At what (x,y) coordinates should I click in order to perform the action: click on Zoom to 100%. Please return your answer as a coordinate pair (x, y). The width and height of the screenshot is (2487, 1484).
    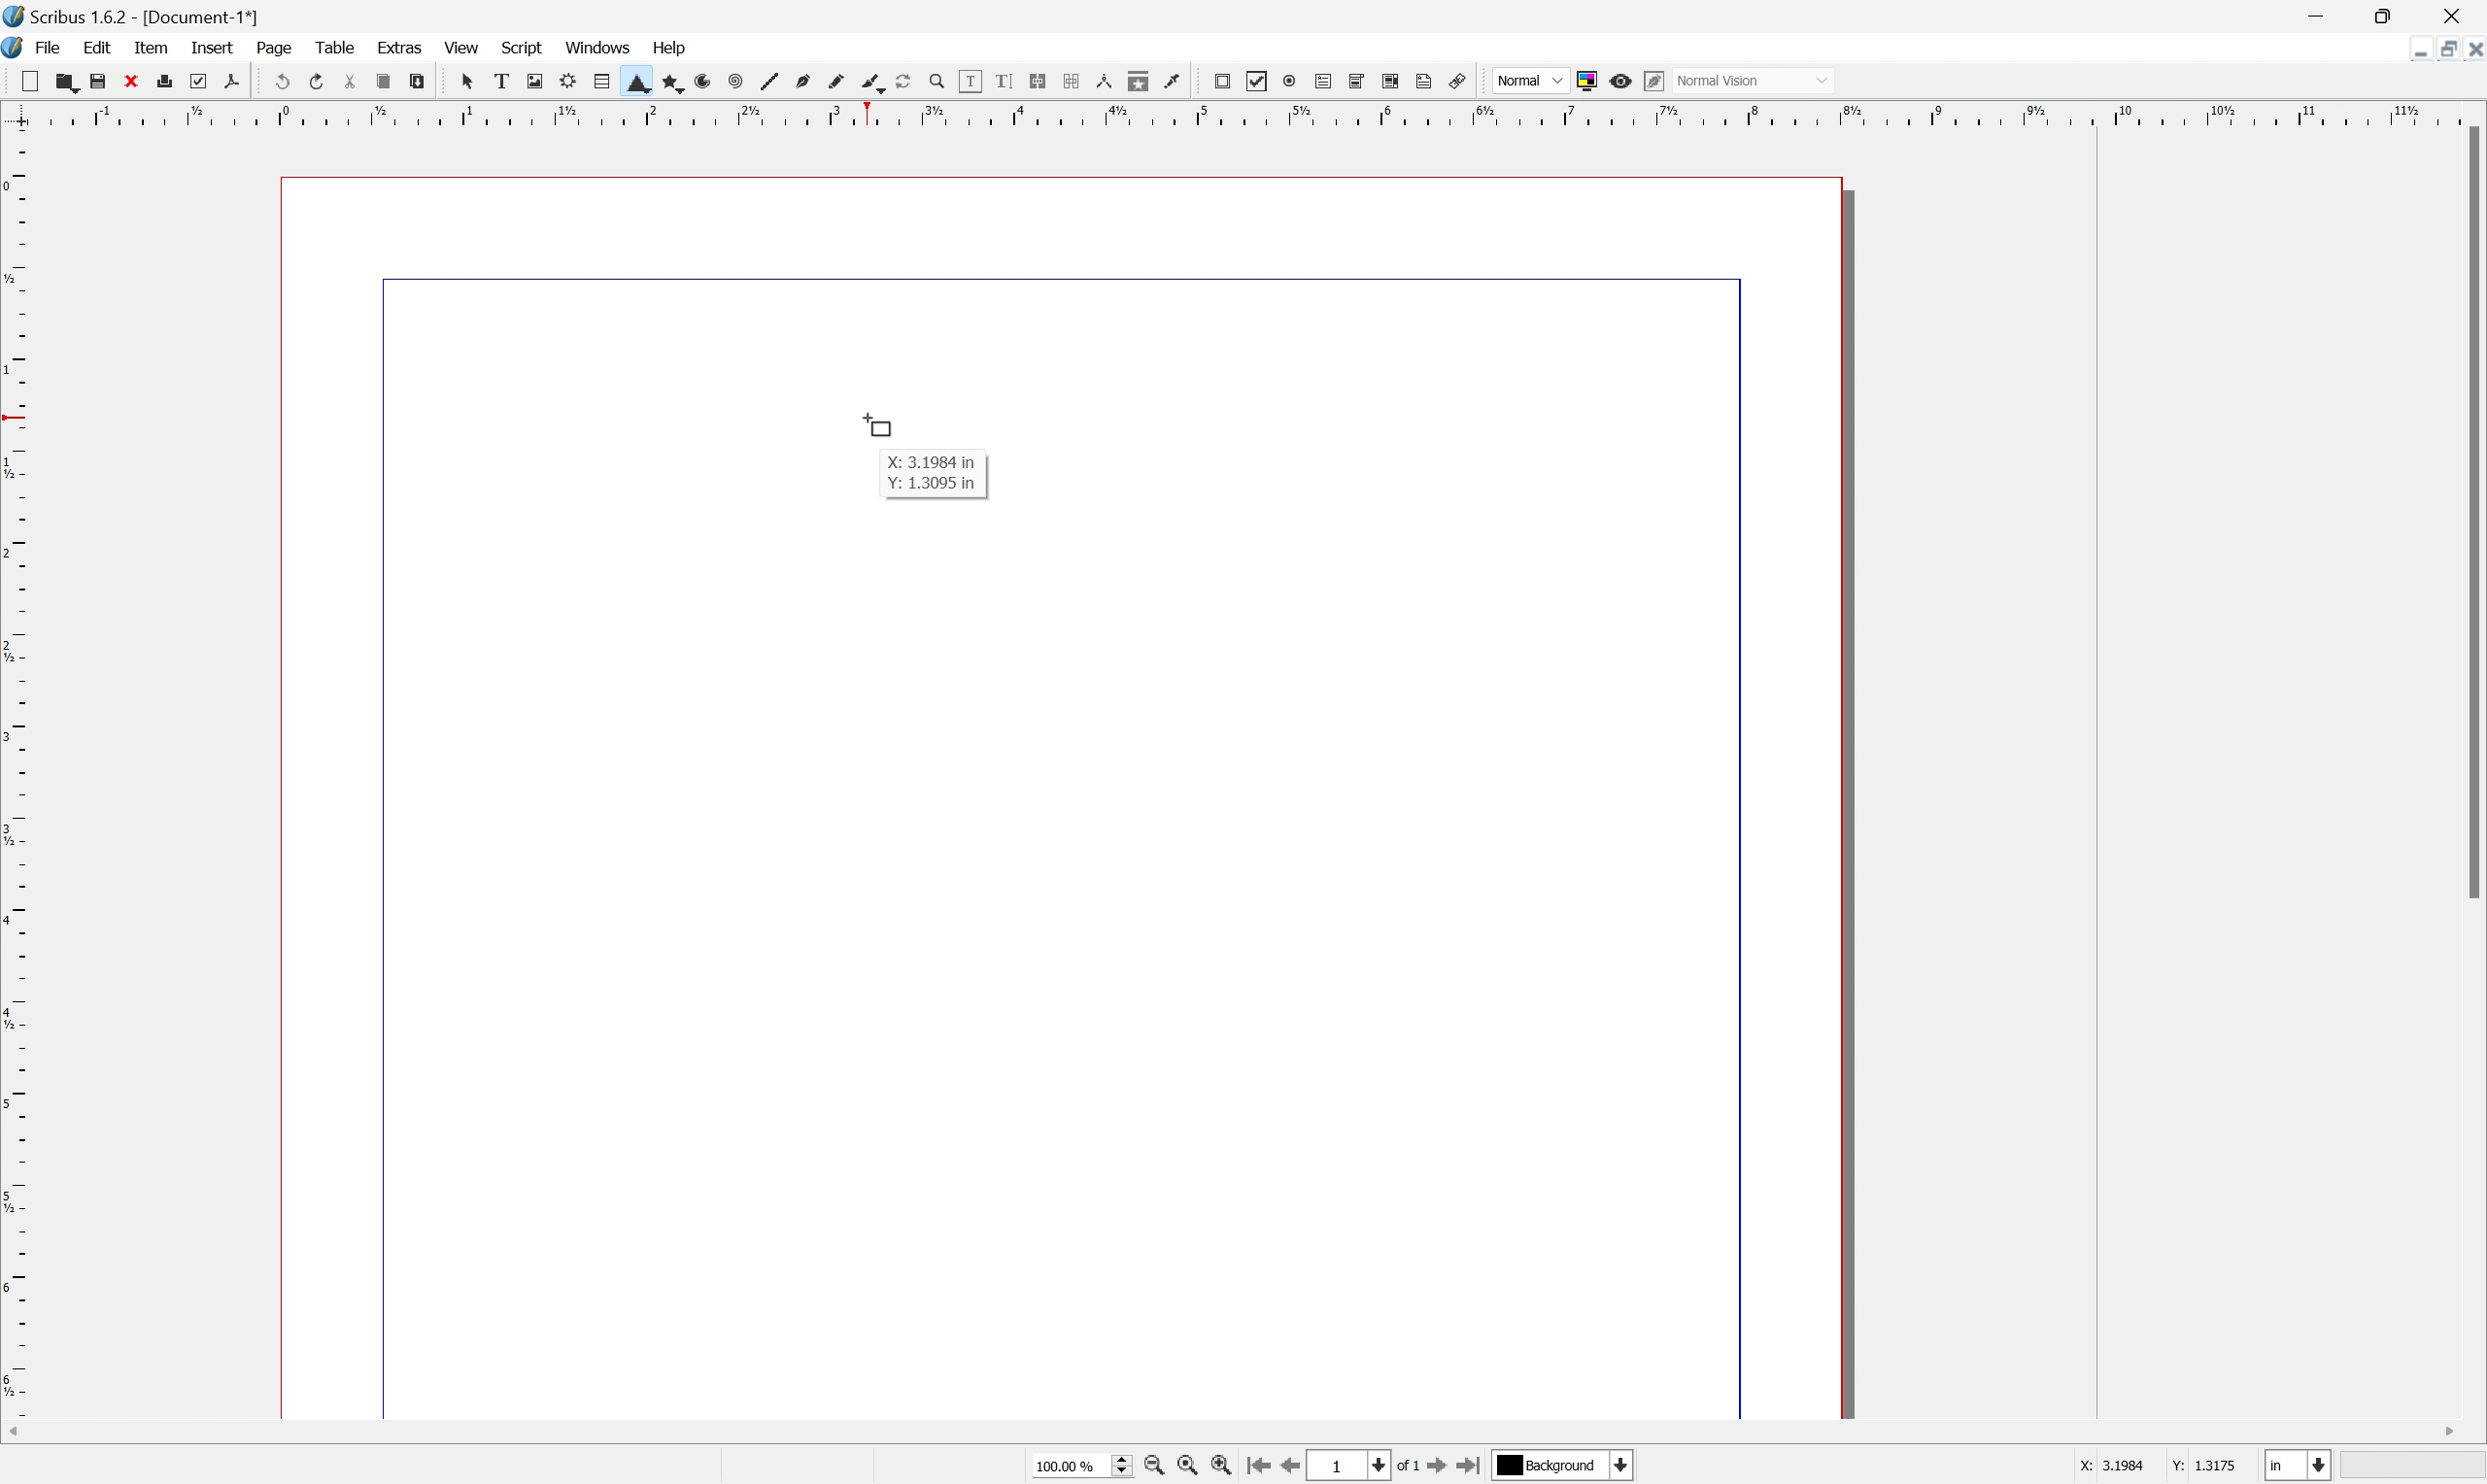
    Looking at the image, I should click on (1192, 1469).